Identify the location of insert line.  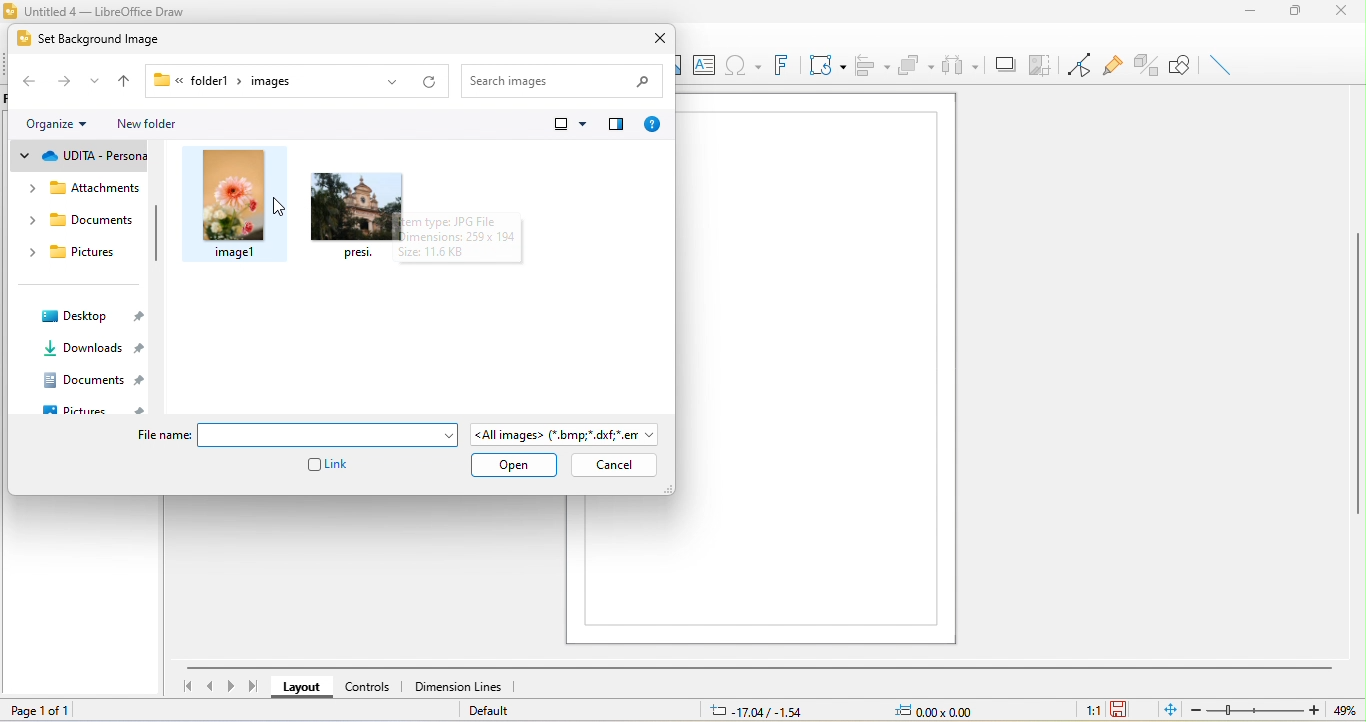
(1221, 68).